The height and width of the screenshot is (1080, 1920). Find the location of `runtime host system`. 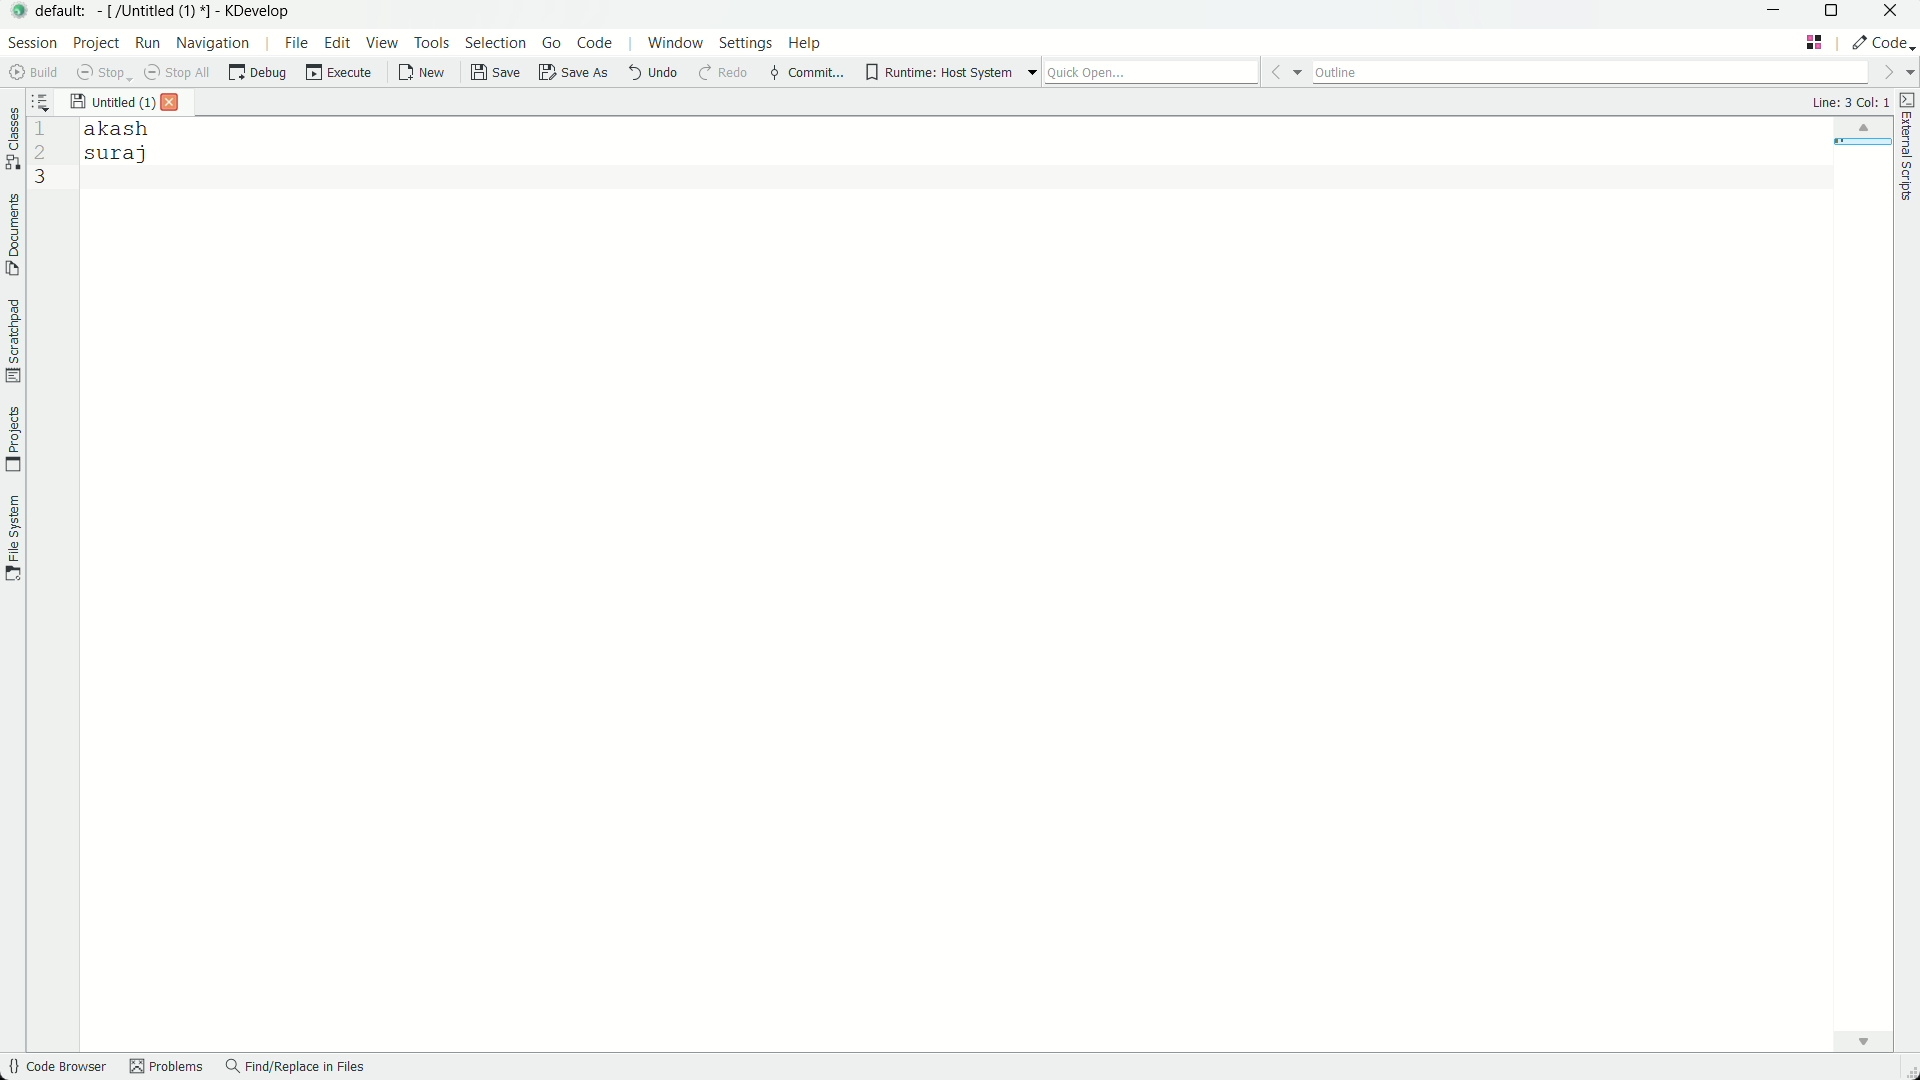

runtime host system is located at coordinates (952, 72).